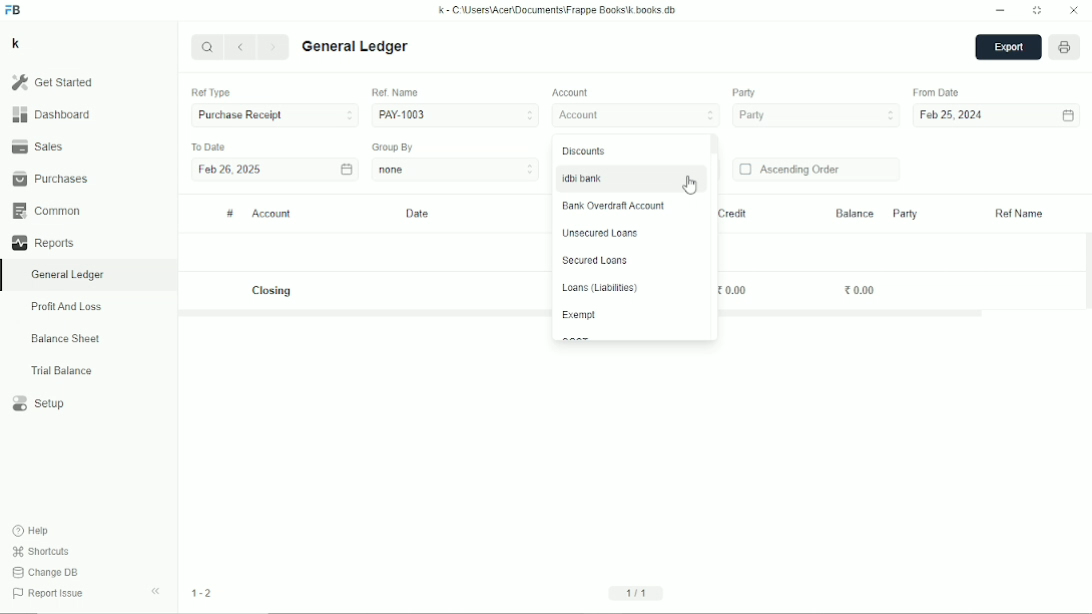  Describe the element at coordinates (953, 116) in the screenshot. I see `Feb 25, 2024` at that location.